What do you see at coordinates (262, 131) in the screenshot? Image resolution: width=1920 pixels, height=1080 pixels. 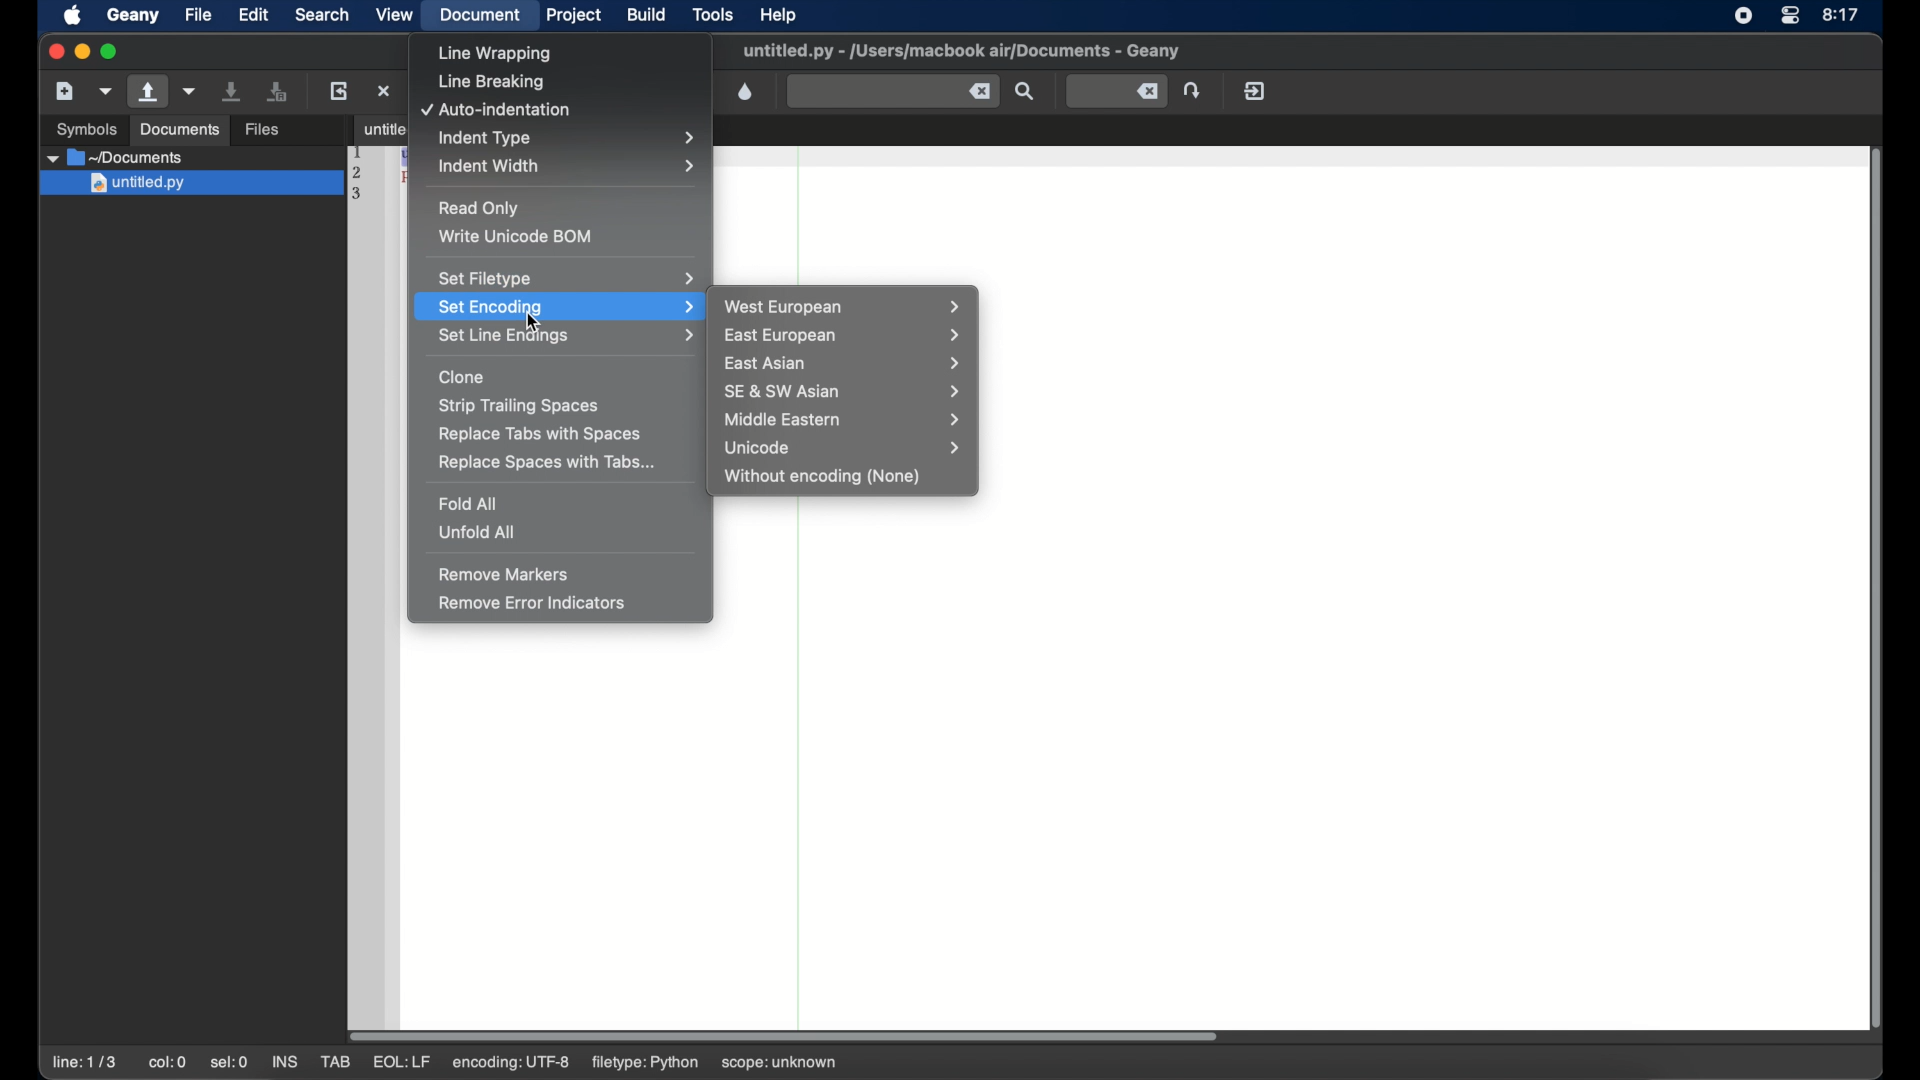 I see `files` at bounding box center [262, 131].